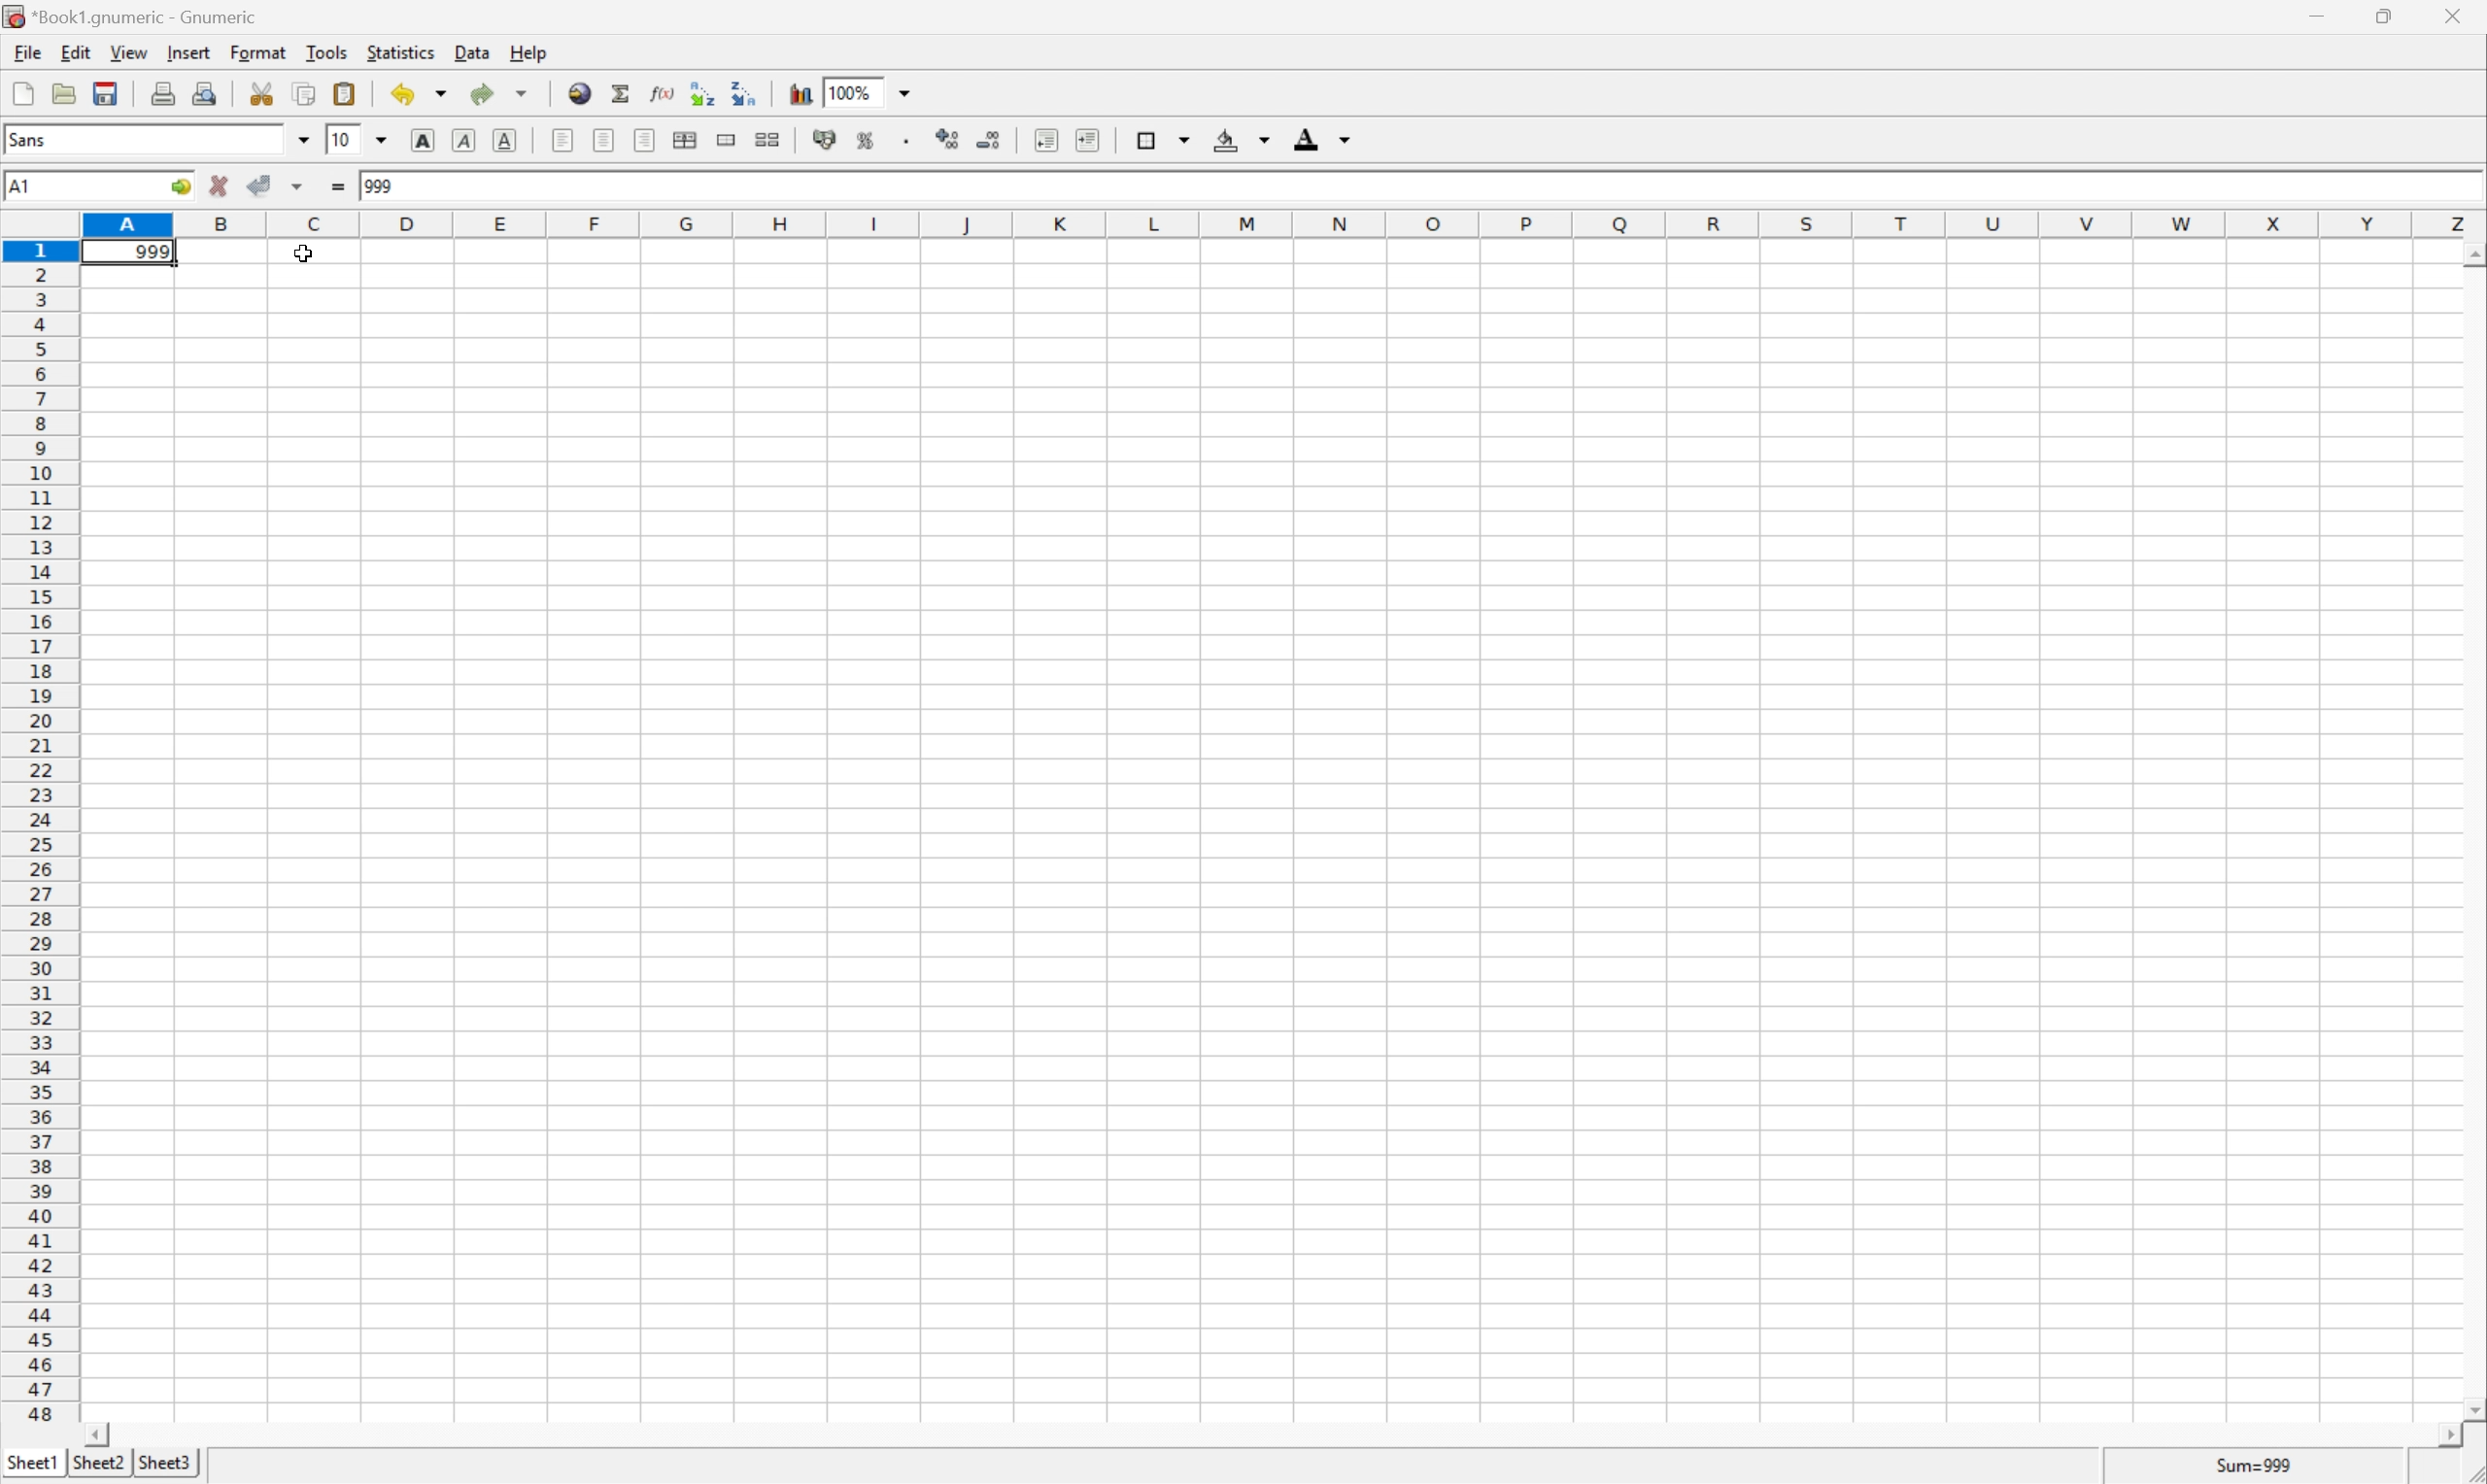  What do you see at coordinates (1087, 139) in the screenshot?
I see `increase indent` at bounding box center [1087, 139].